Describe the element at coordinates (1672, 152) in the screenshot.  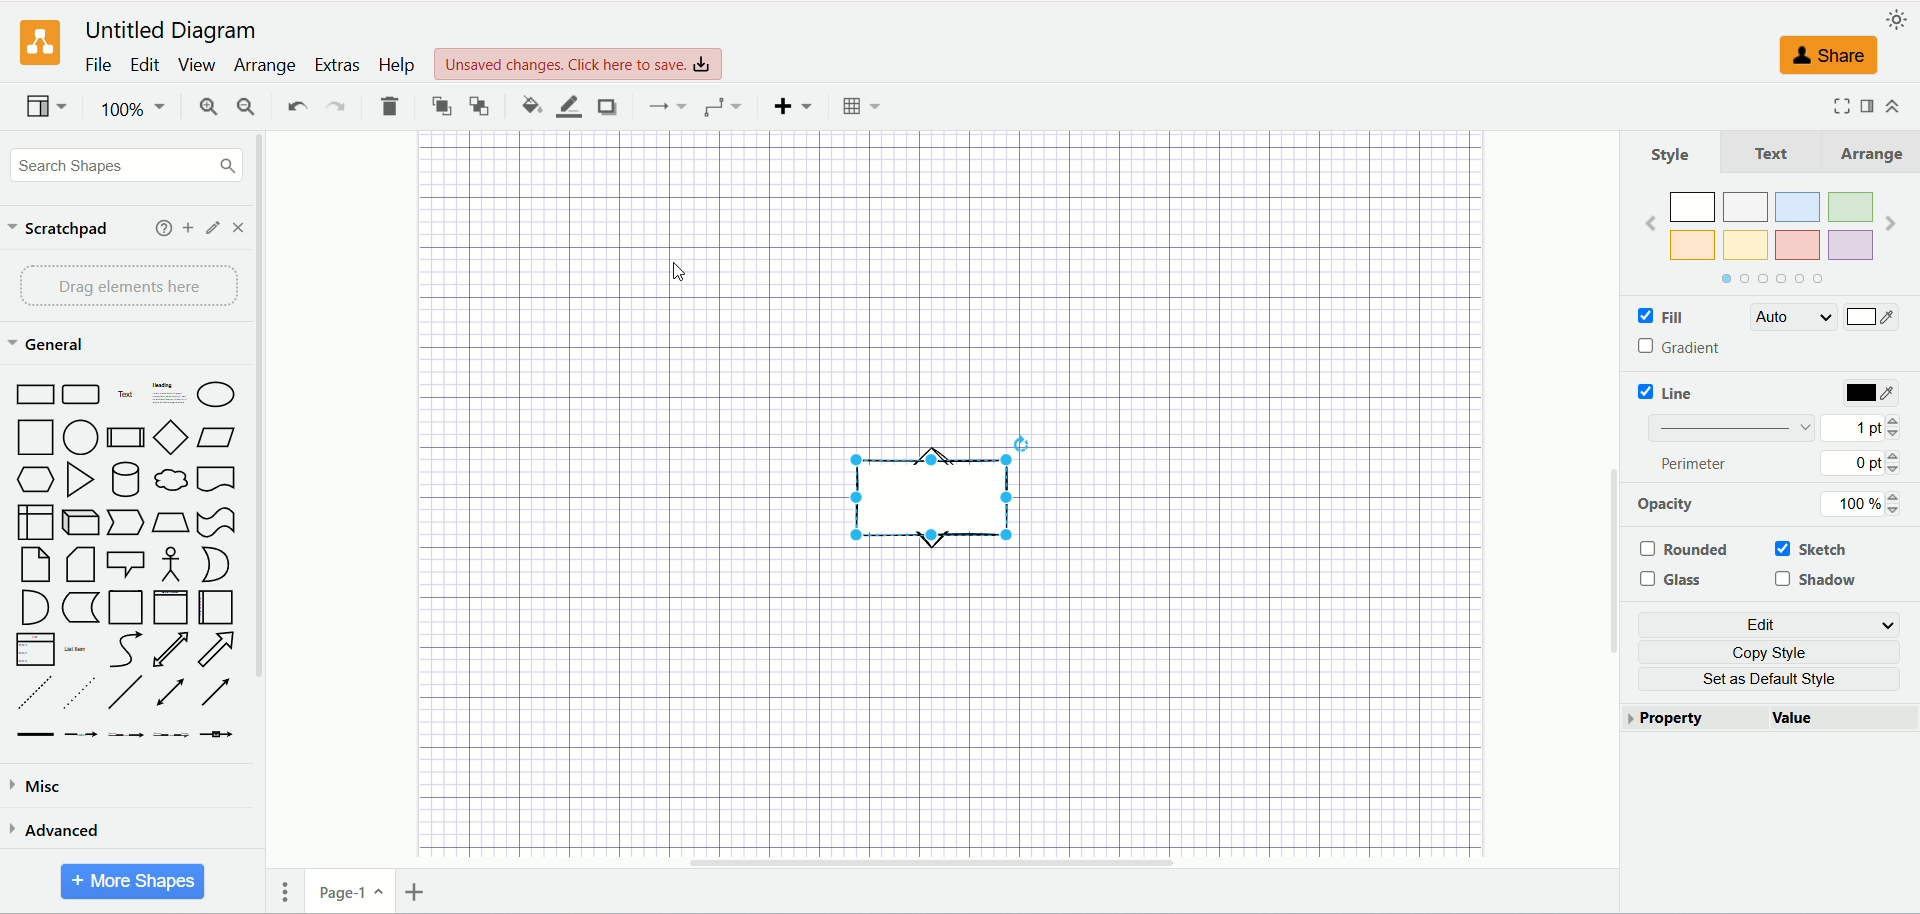
I see `style` at that location.